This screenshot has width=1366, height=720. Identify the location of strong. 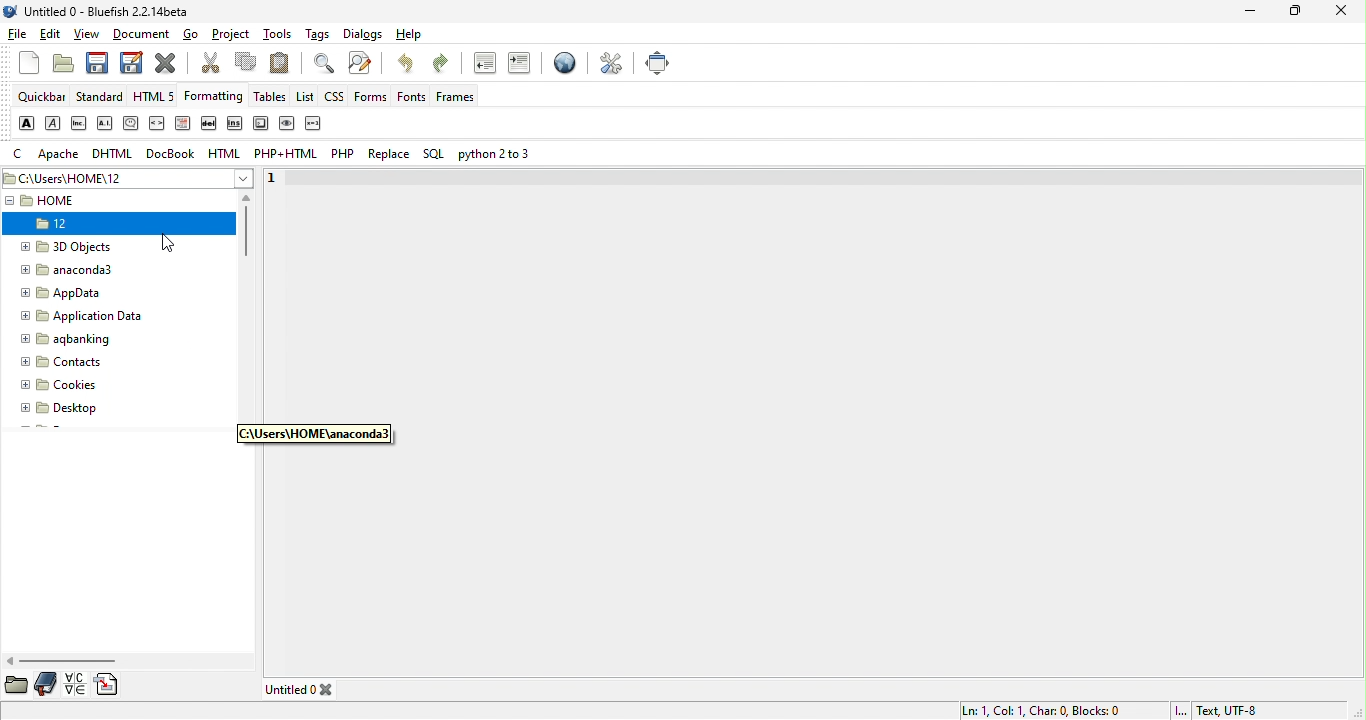
(25, 123).